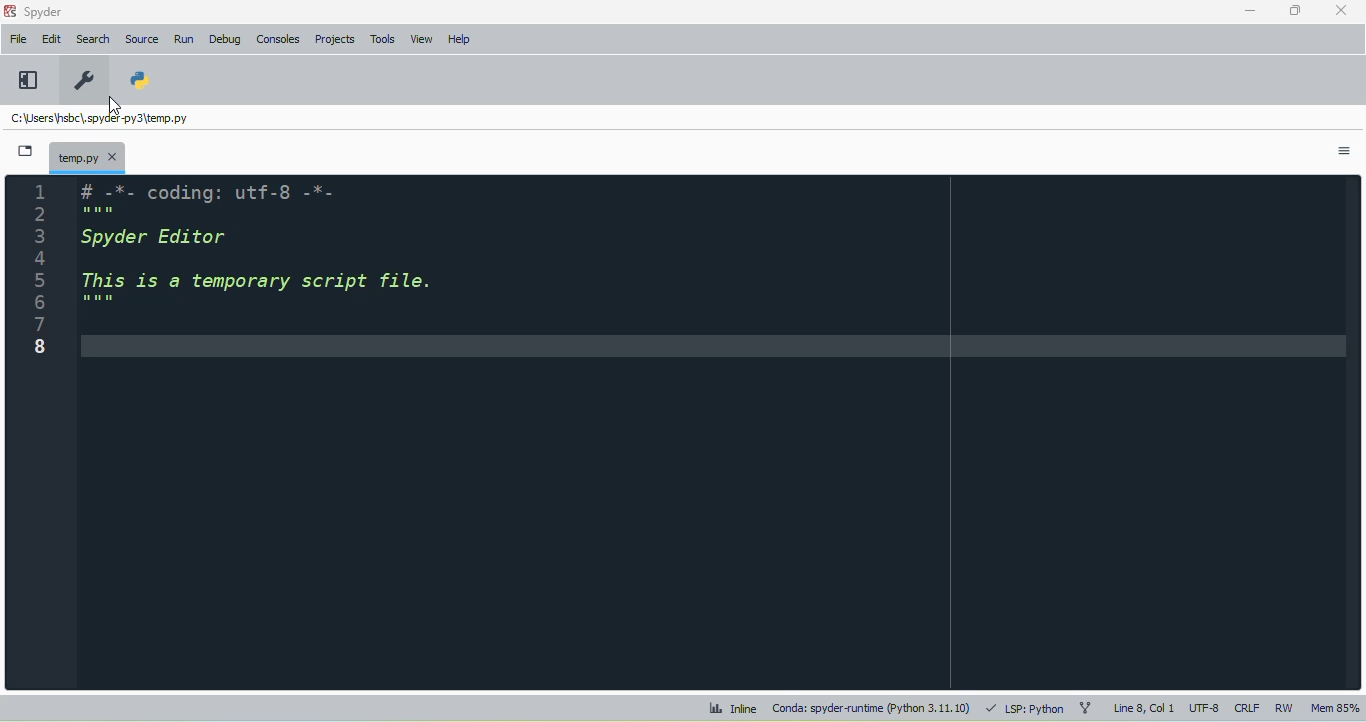  What do you see at coordinates (24, 151) in the screenshot?
I see `browse tabs` at bounding box center [24, 151].